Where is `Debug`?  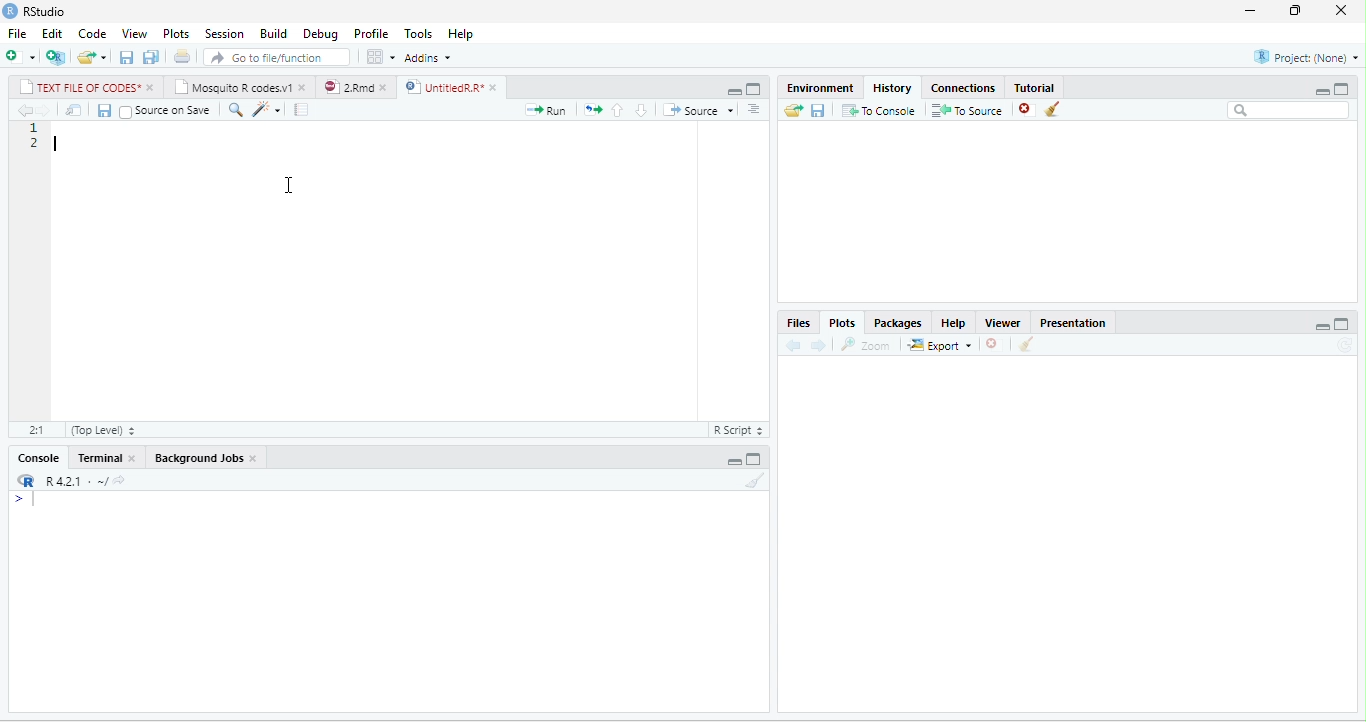
Debug is located at coordinates (320, 35).